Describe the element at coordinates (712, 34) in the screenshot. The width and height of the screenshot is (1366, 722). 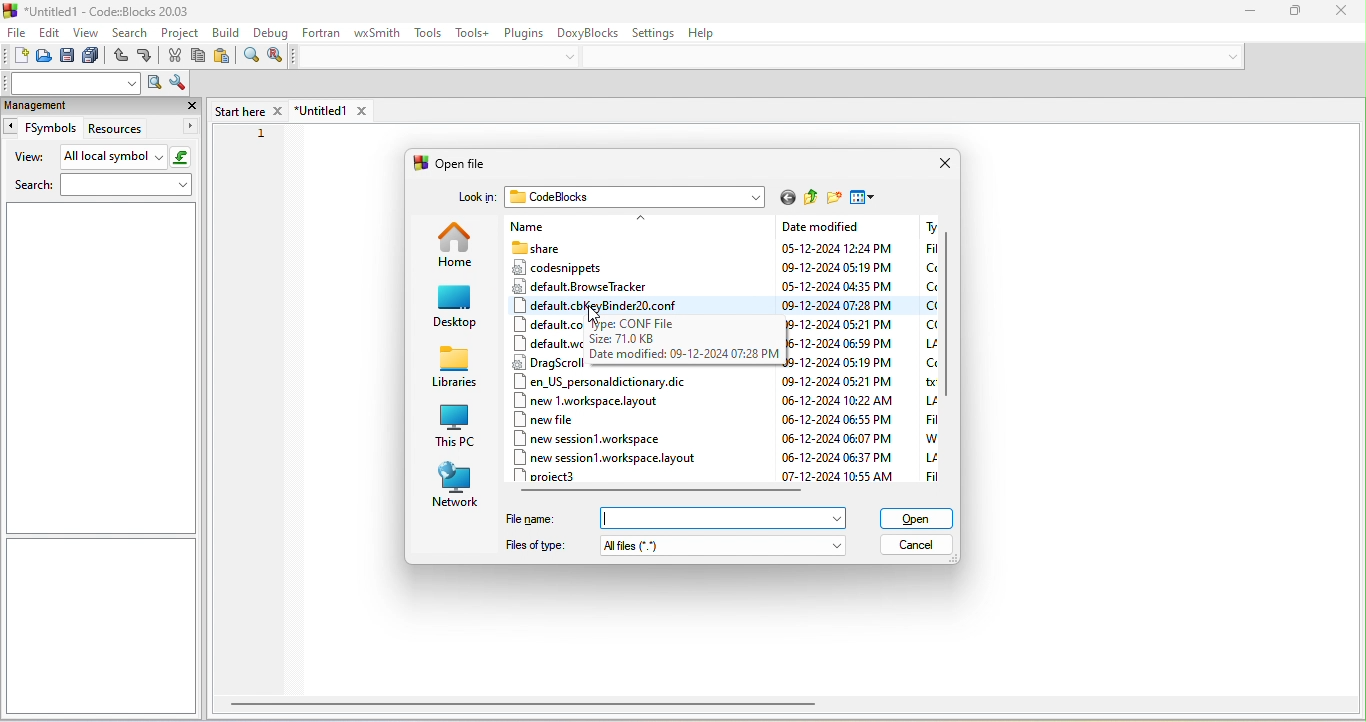
I see `help` at that location.